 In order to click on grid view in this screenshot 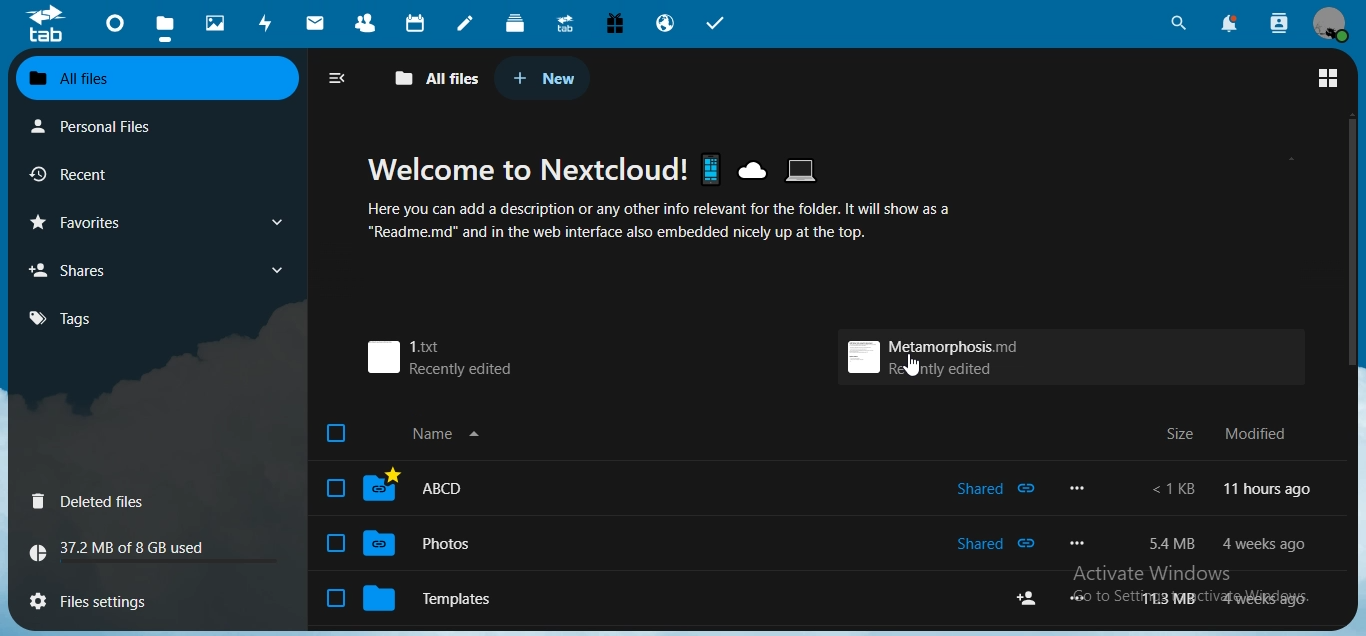, I will do `click(1327, 78)`.